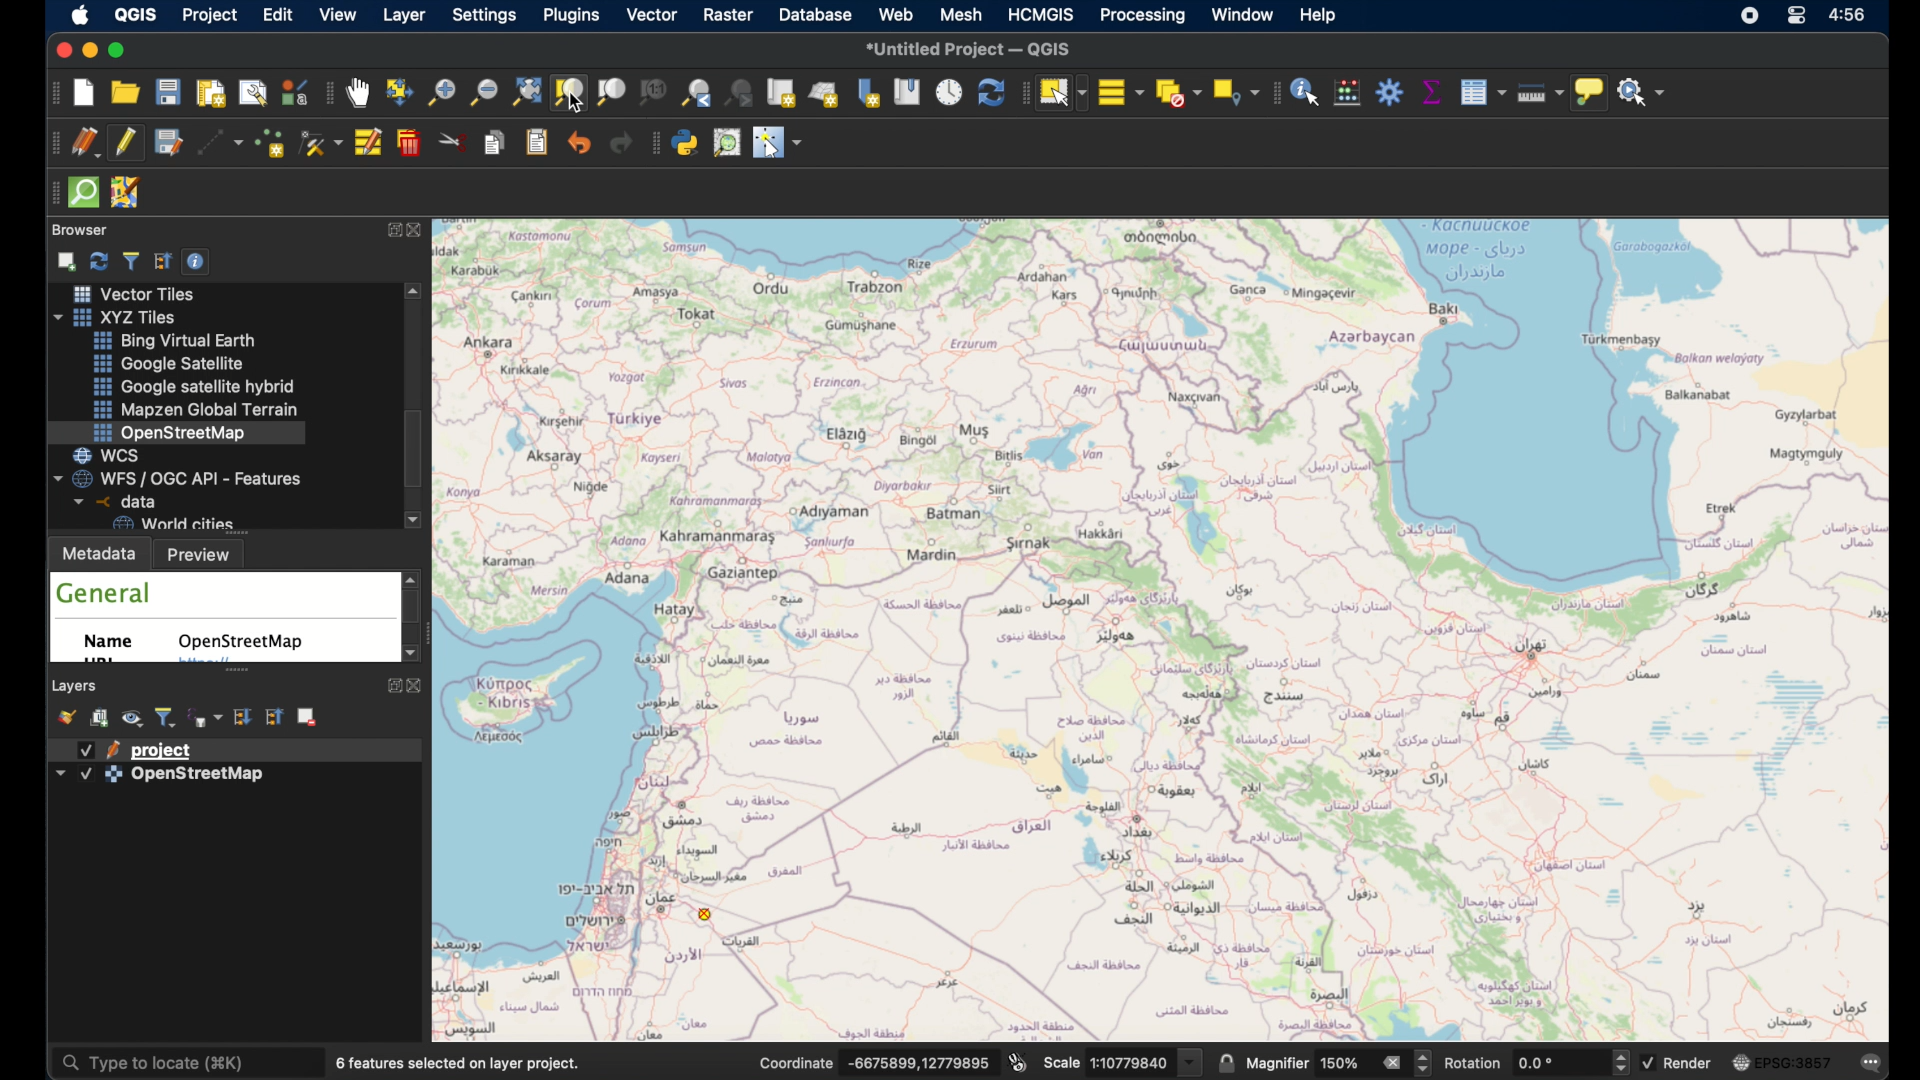 The width and height of the screenshot is (1920, 1080). What do you see at coordinates (399, 91) in the screenshot?
I see `pan map to selection` at bounding box center [399, 91].